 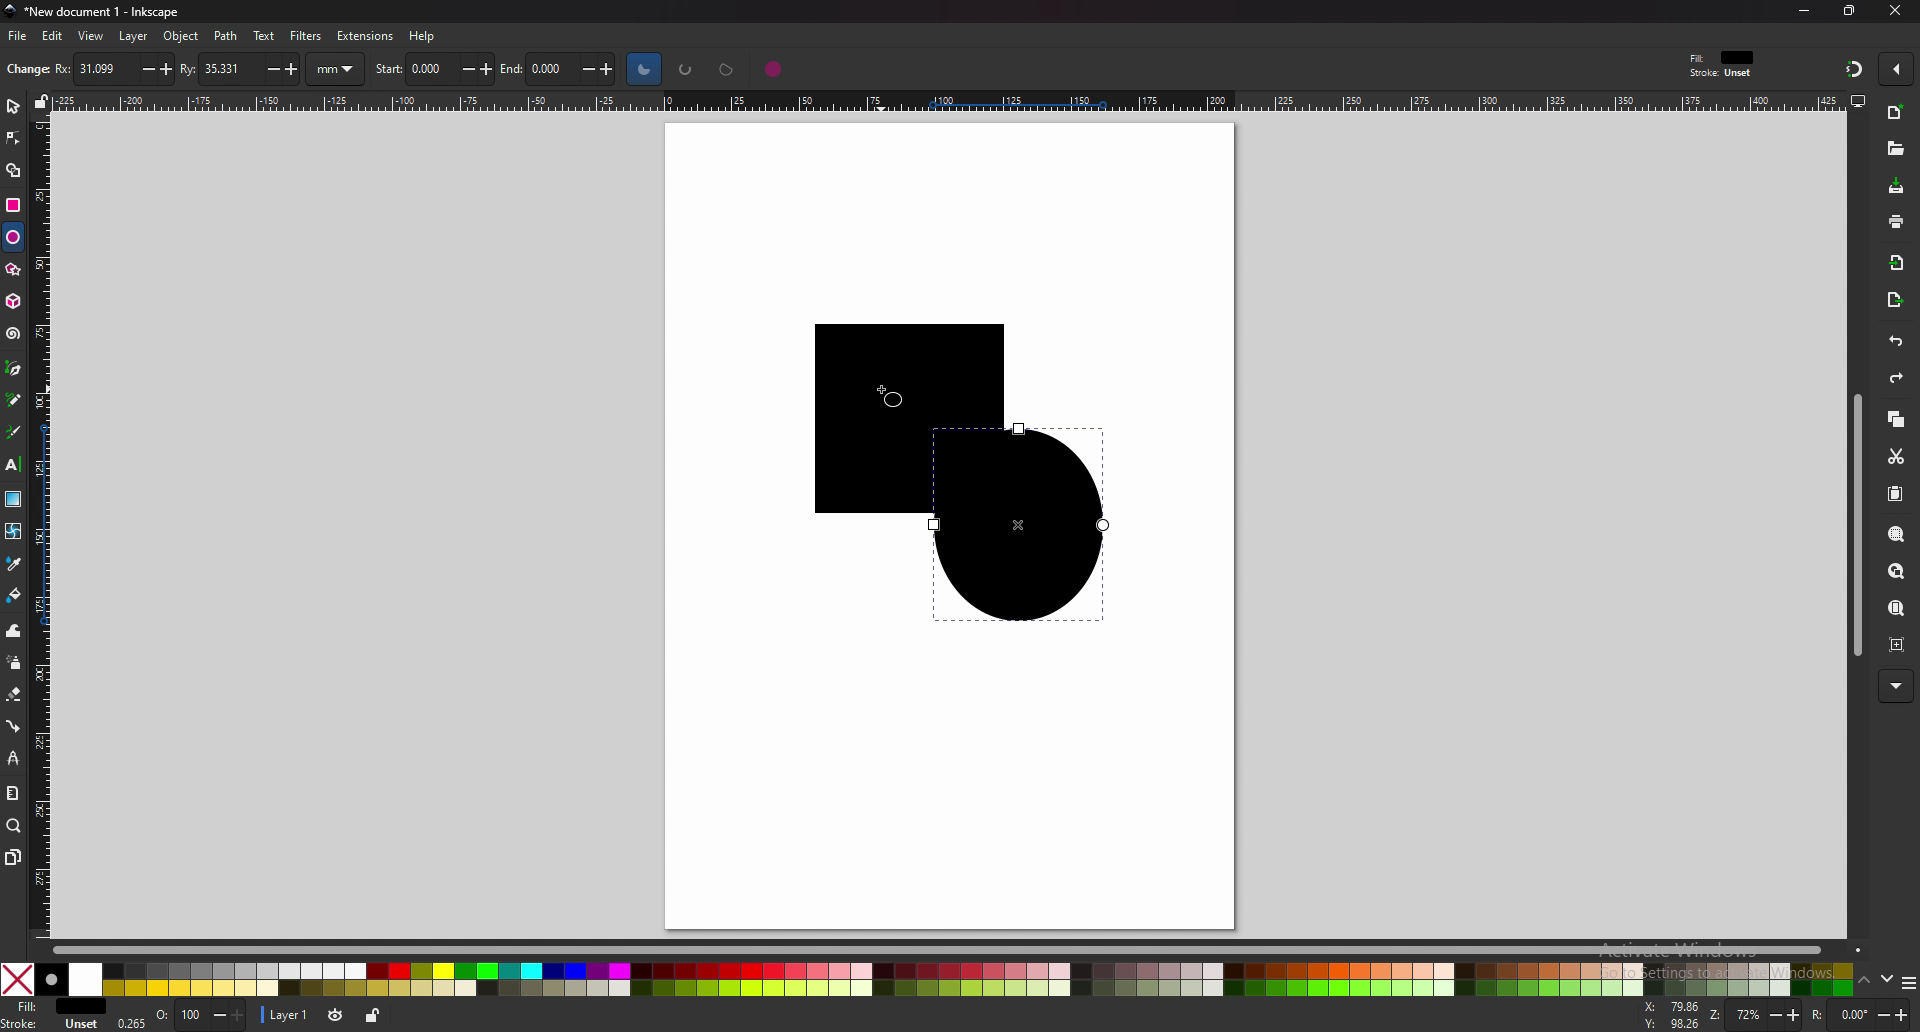 What do you see at coordinates (1854, 524) in the screenshot?
I see `scroll bar` at bounding box center [1854, 524].